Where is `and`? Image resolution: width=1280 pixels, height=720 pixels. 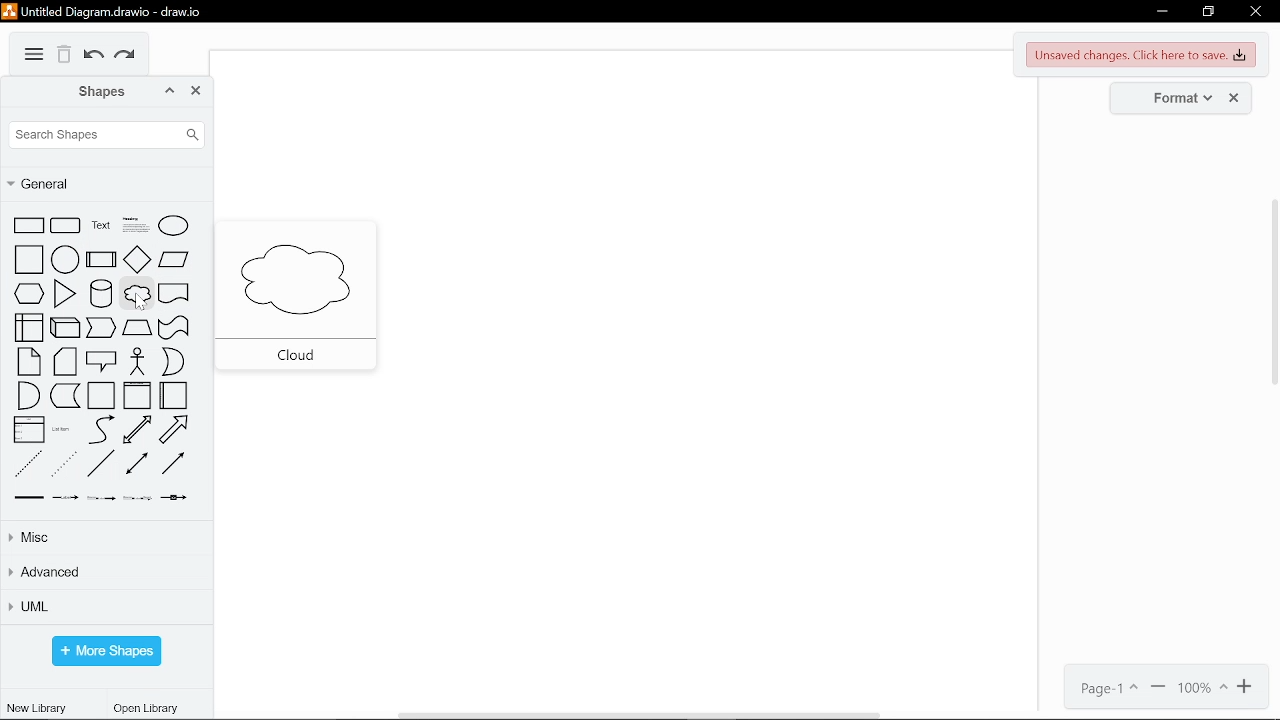
and is located at coordinates (28, 396).